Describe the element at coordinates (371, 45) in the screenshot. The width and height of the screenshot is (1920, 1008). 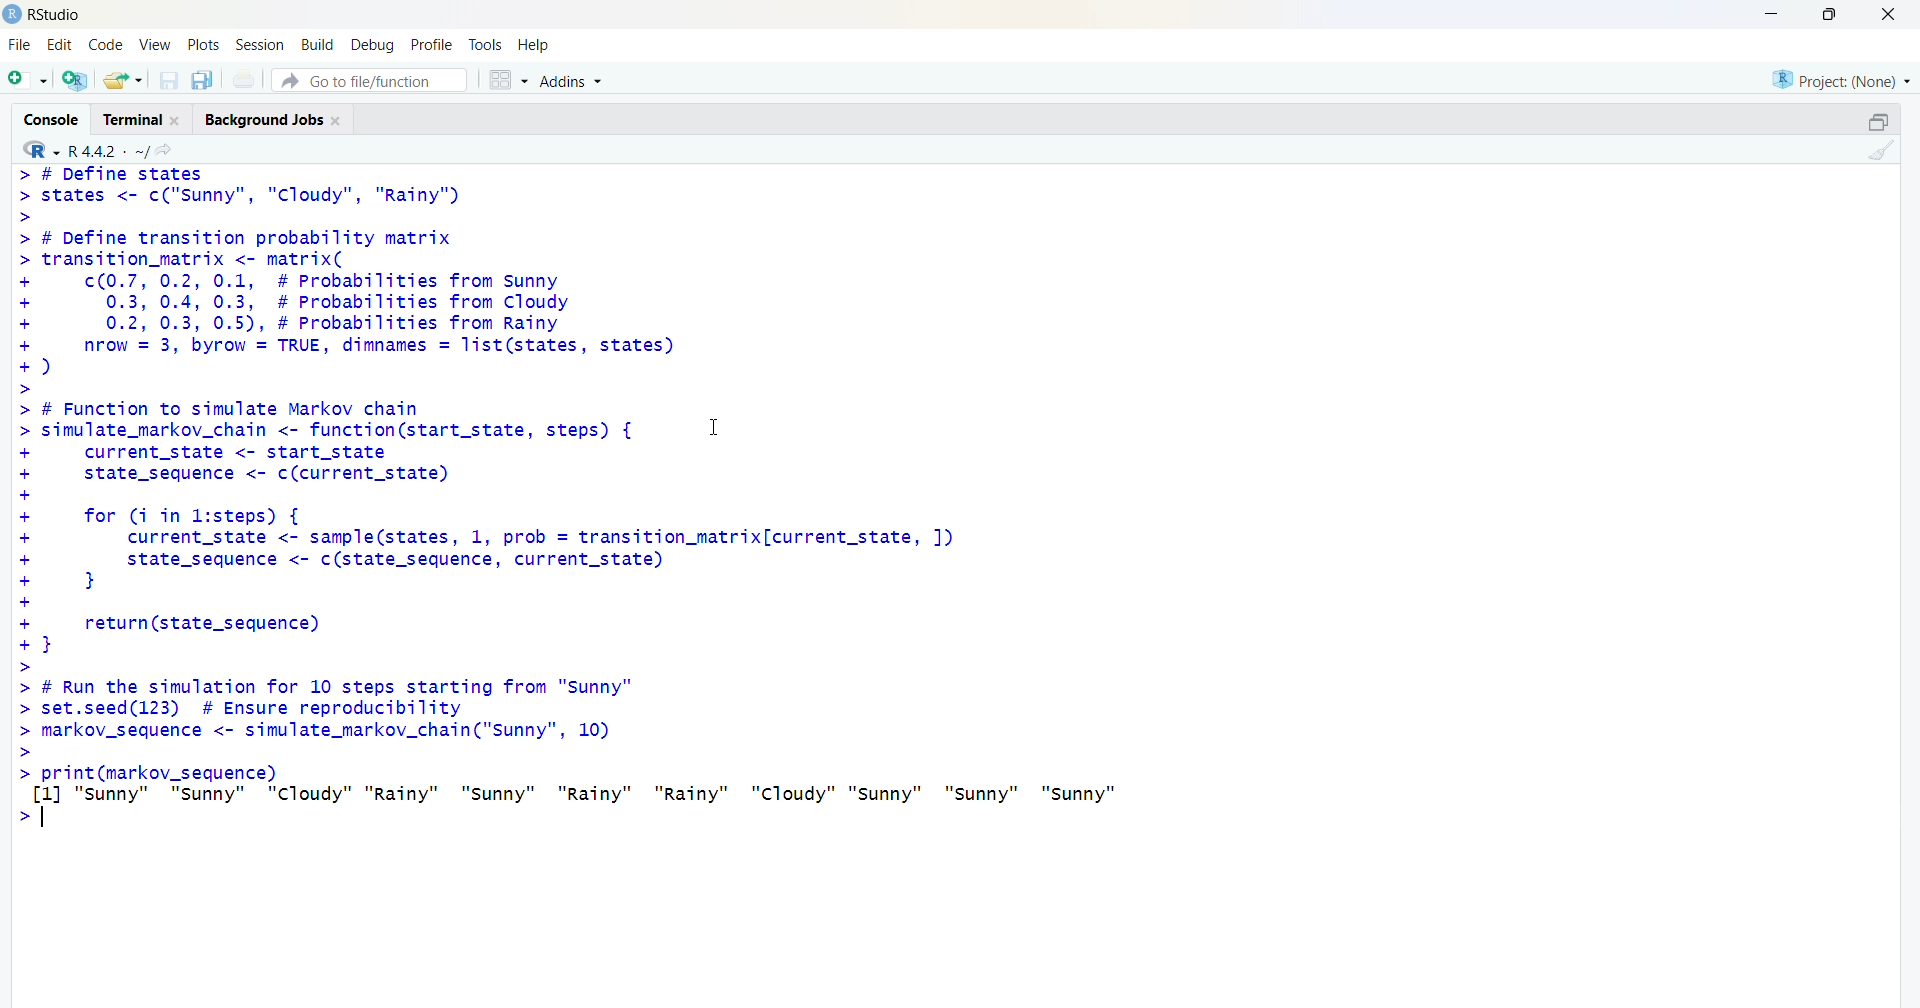
I see `debug` at that location.